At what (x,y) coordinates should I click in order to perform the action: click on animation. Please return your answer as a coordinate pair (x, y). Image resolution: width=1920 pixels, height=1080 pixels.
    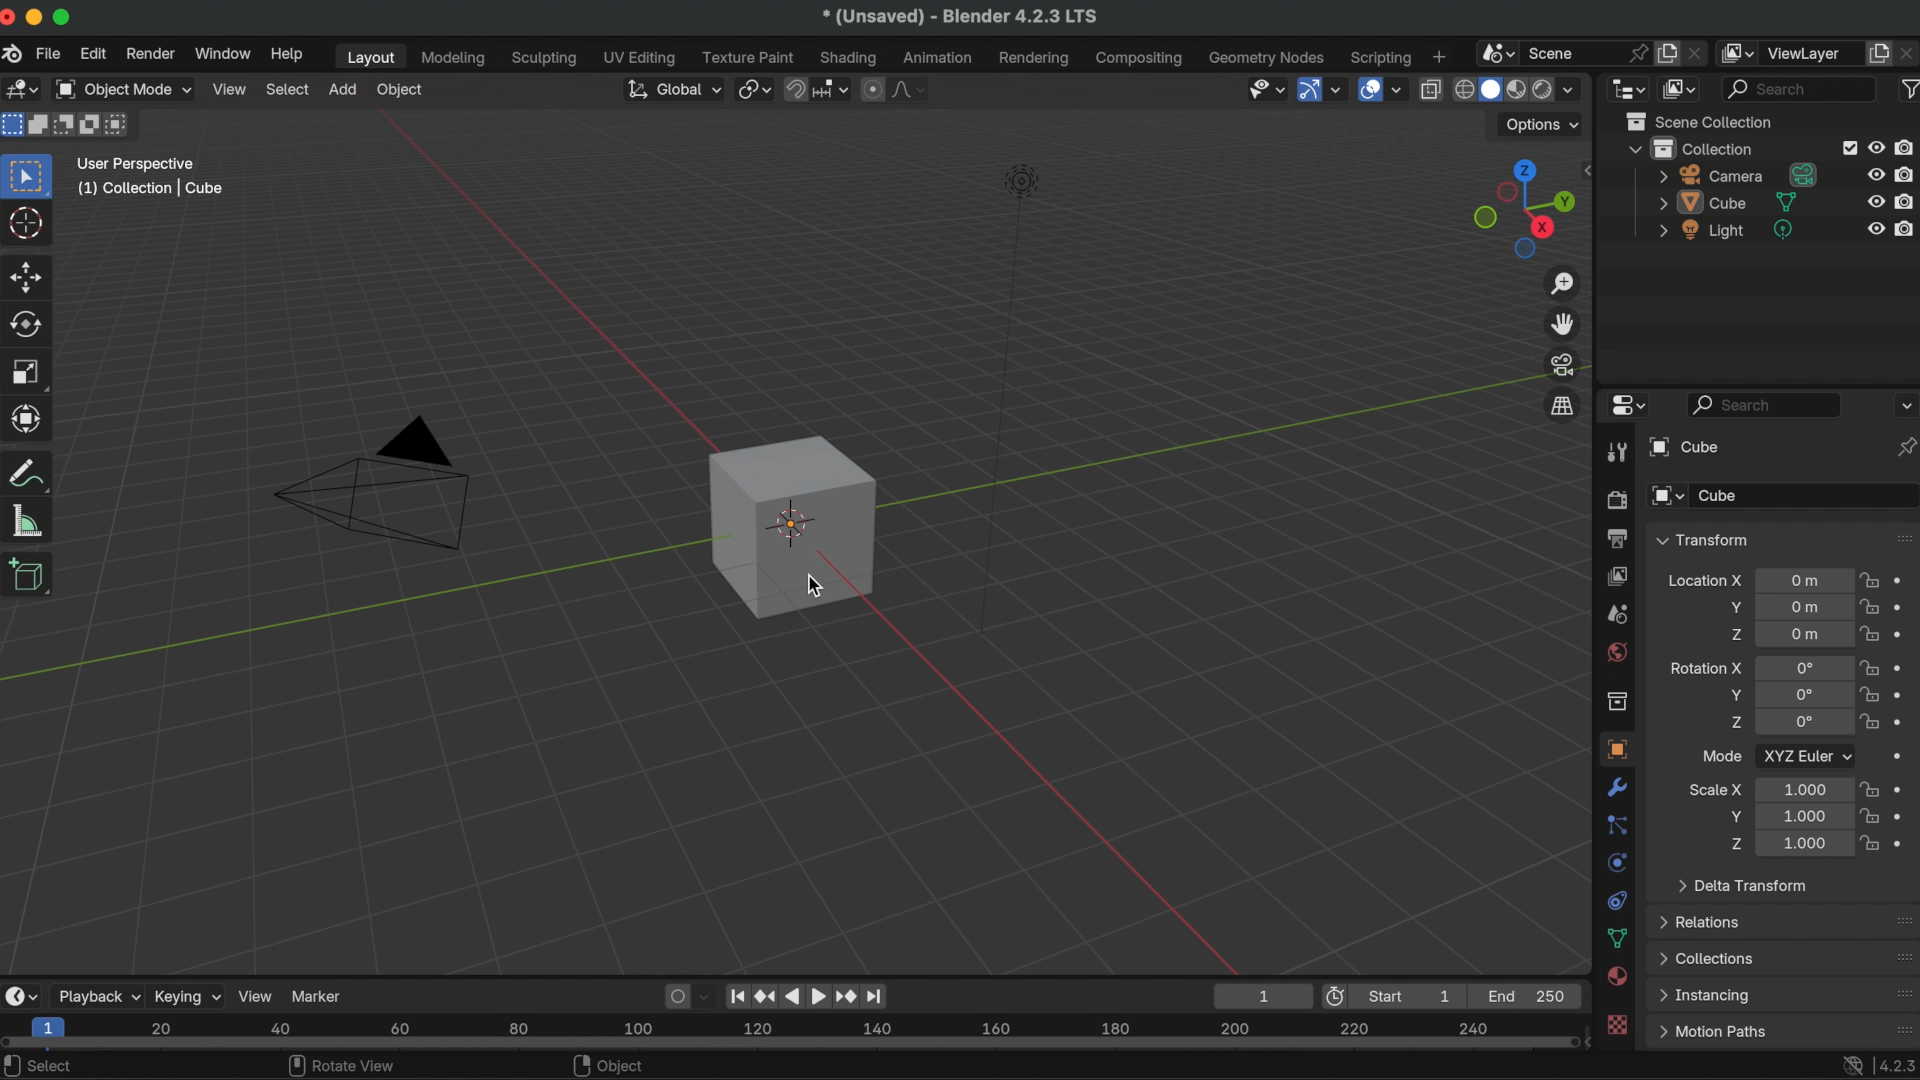
    Looking at the image, I should click on (940, 58).